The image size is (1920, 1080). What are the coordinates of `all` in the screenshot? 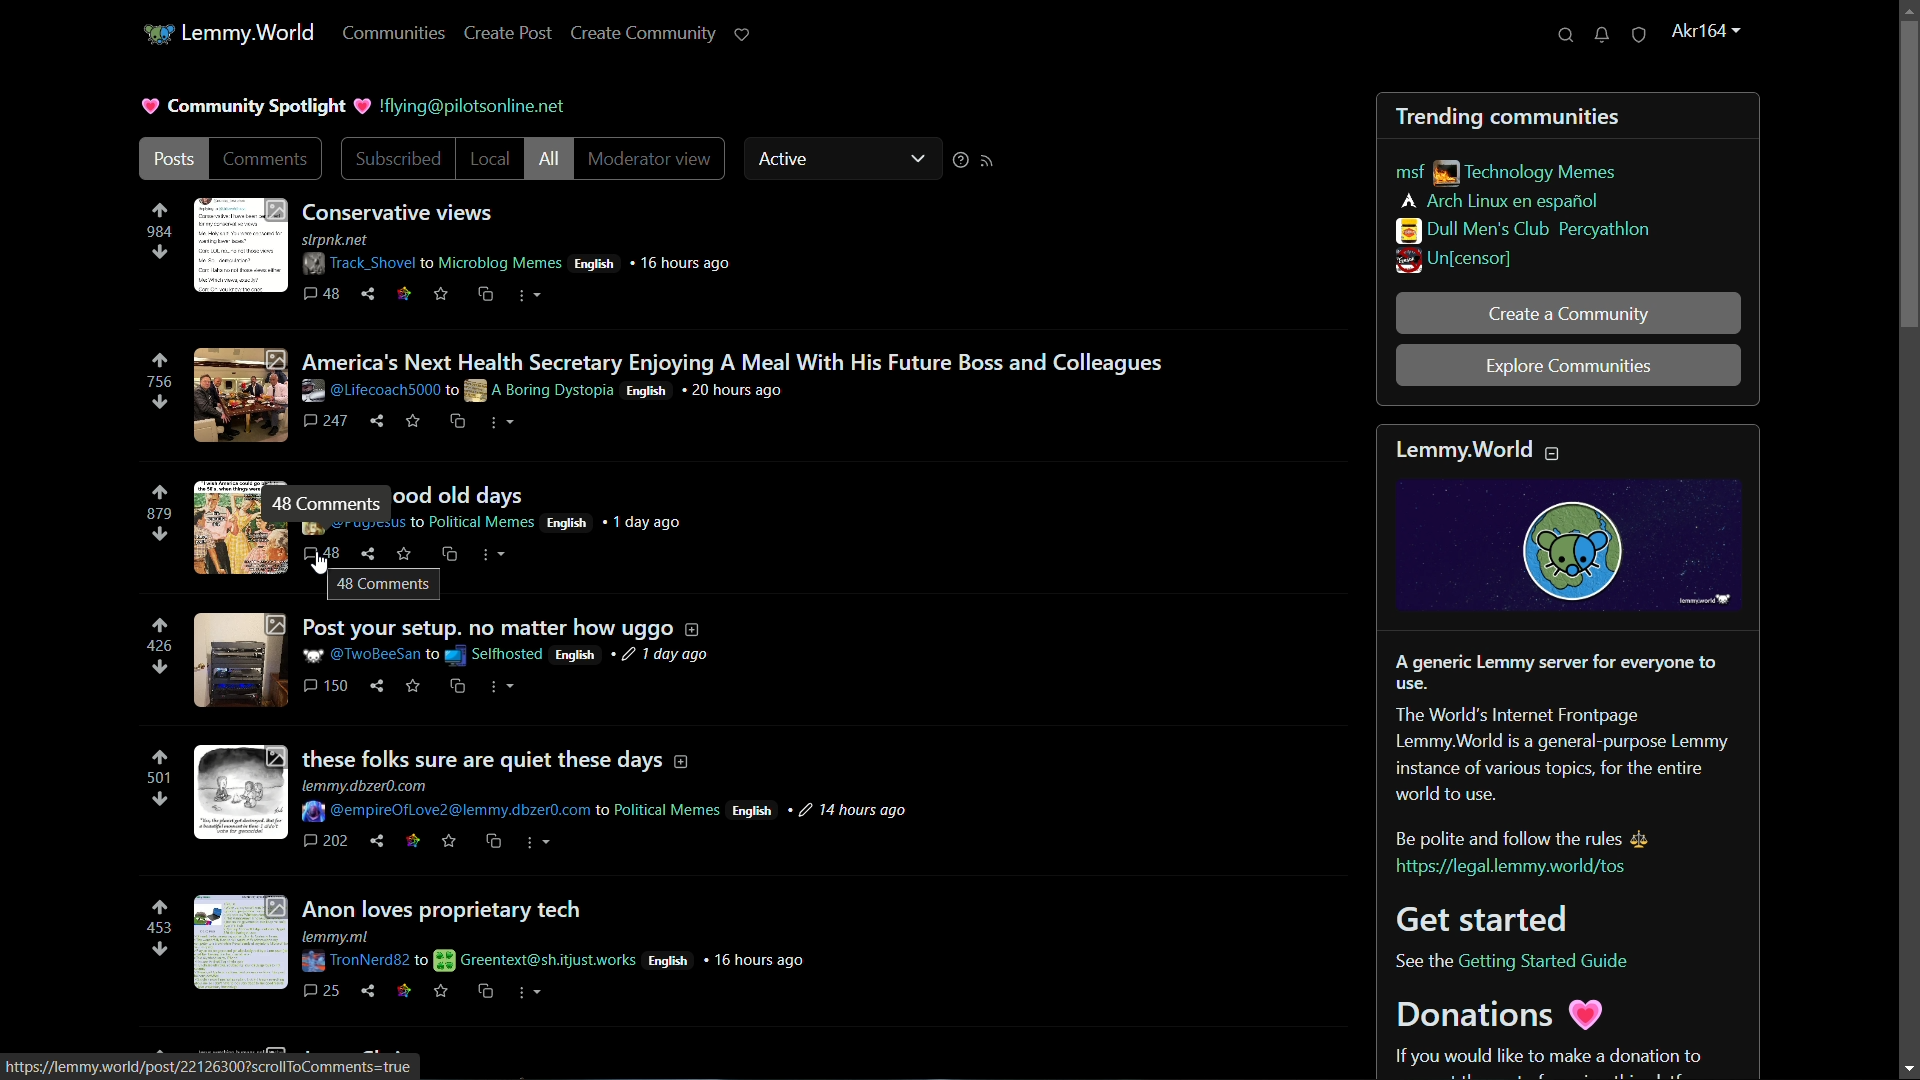 It's located at (550, 158).